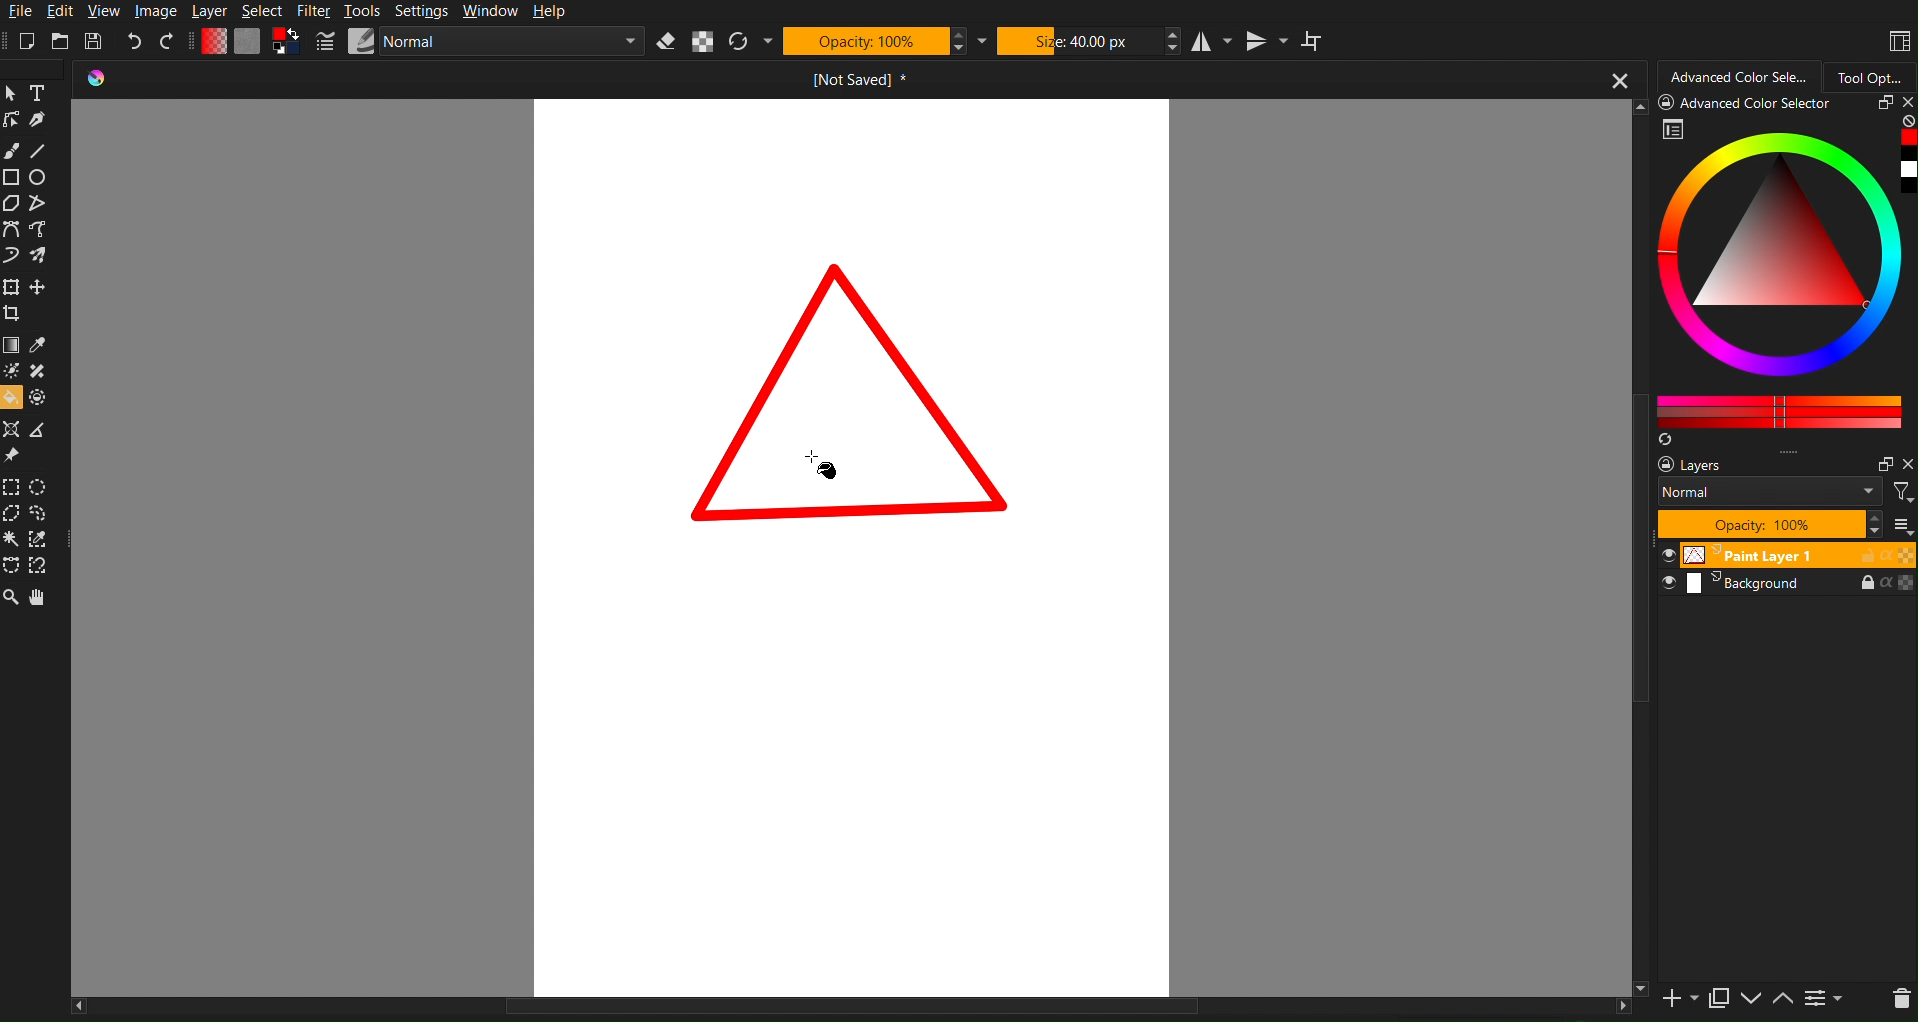 The height and width of the screenshot is (1022, 1918). What do you see at coordinates (46, 567) in the screenshot?
I see `magnetic curve Selection Tools` at bounding box center [46, 567].